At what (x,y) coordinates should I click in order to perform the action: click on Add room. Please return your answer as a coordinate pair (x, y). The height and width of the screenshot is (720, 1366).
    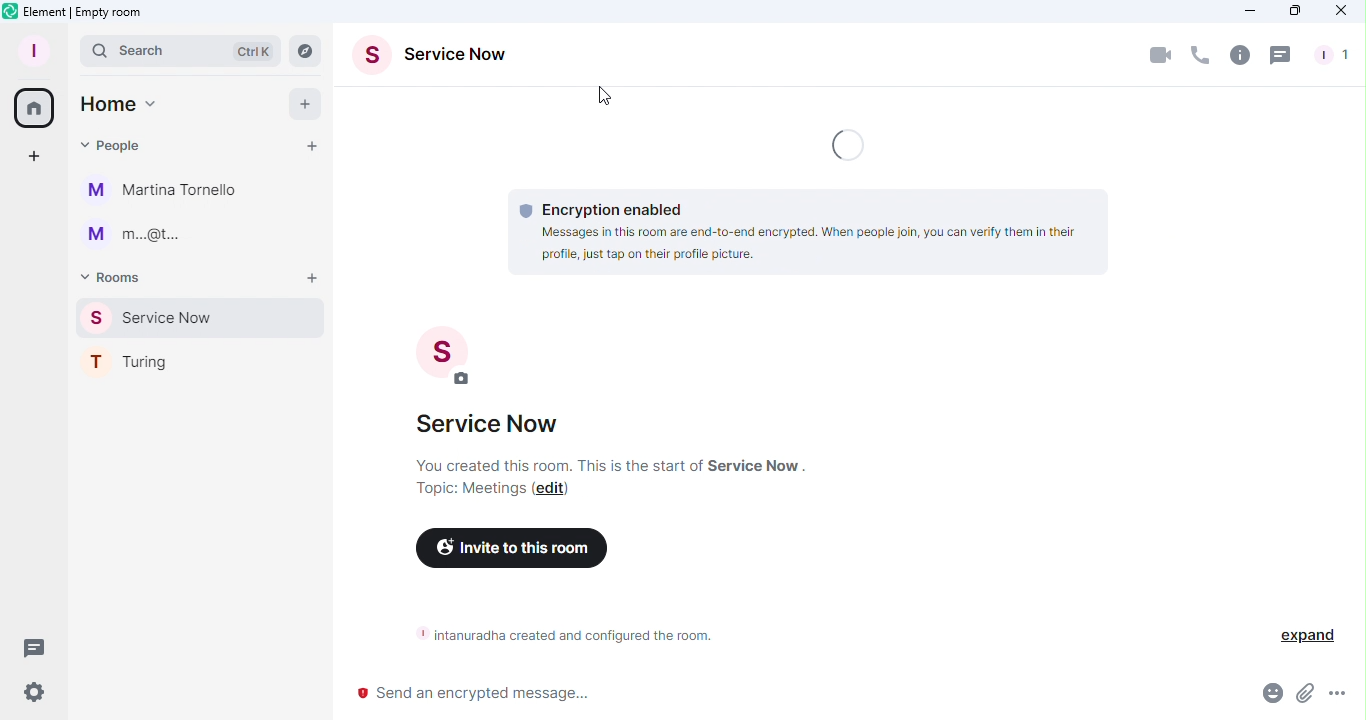
    Looking at the image, I should click on (314, 279).